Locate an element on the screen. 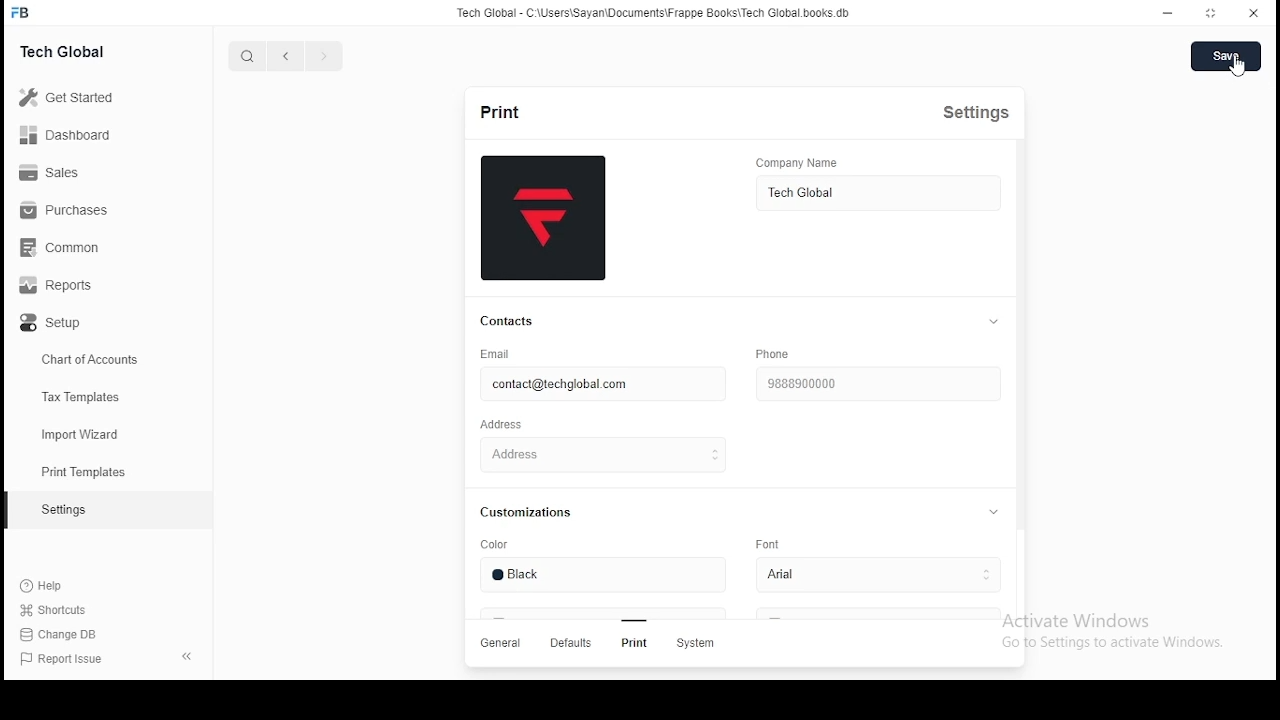 Image resolution: width=1280 pixels, height=720 pixels. save is located at coordinates (1226, 56).